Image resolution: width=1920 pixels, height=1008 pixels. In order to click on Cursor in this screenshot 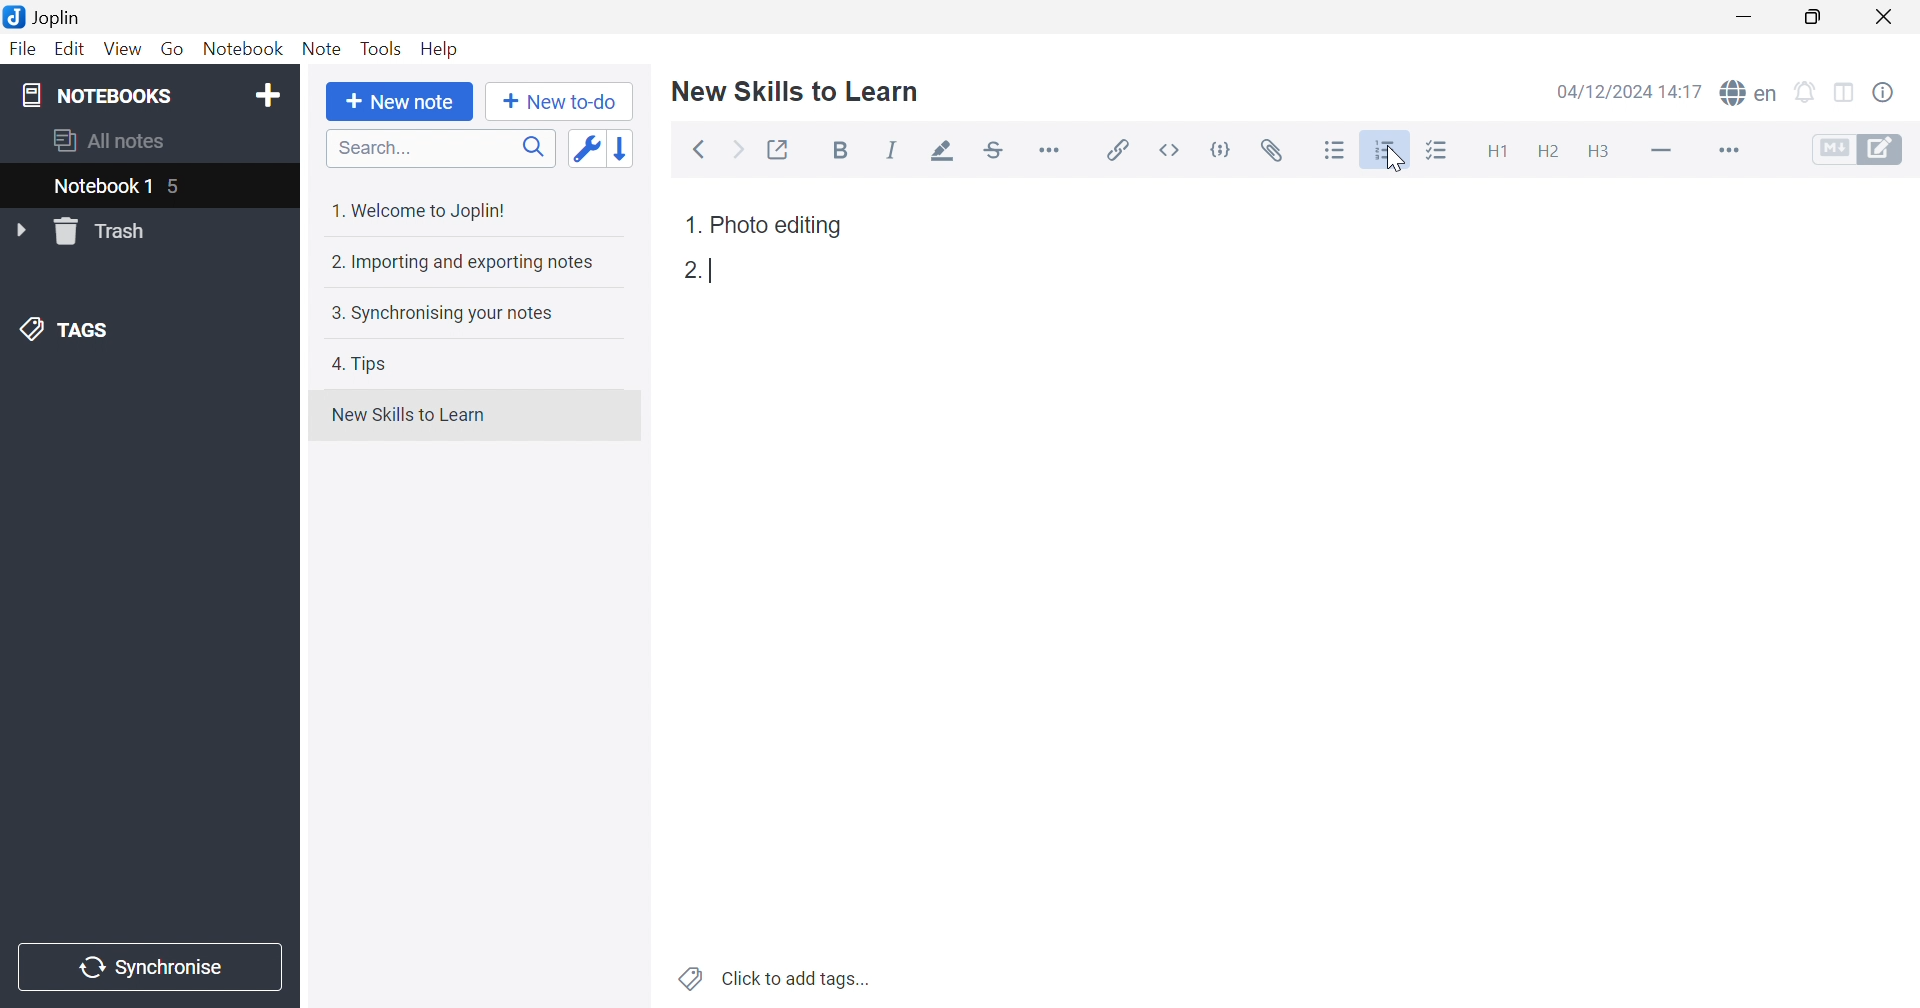, I will do `click(1398, 159)`.